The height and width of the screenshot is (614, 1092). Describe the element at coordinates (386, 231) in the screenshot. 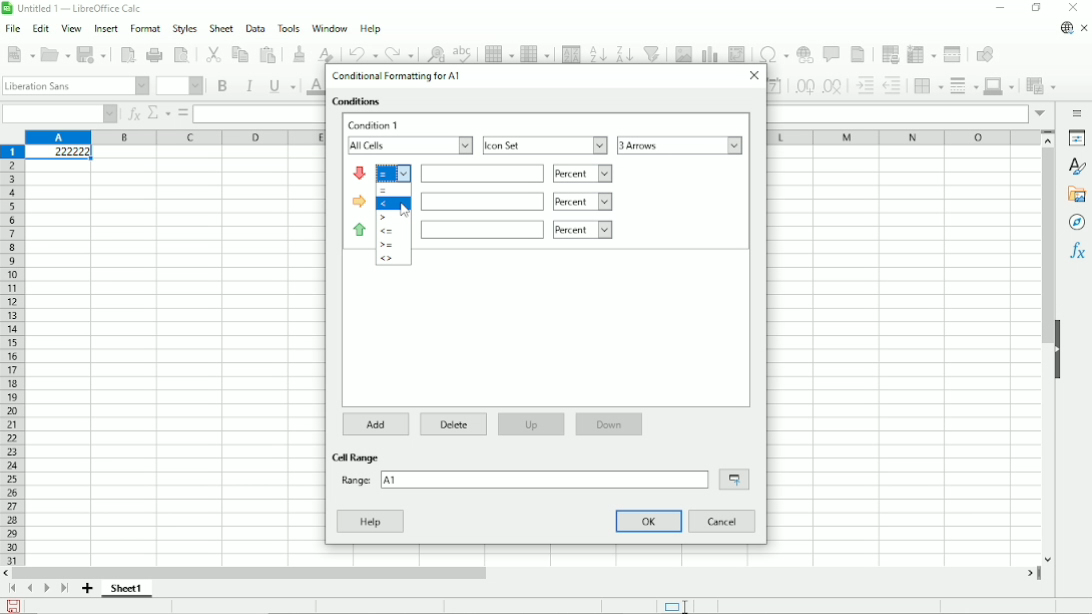

I see `<=` at that location.